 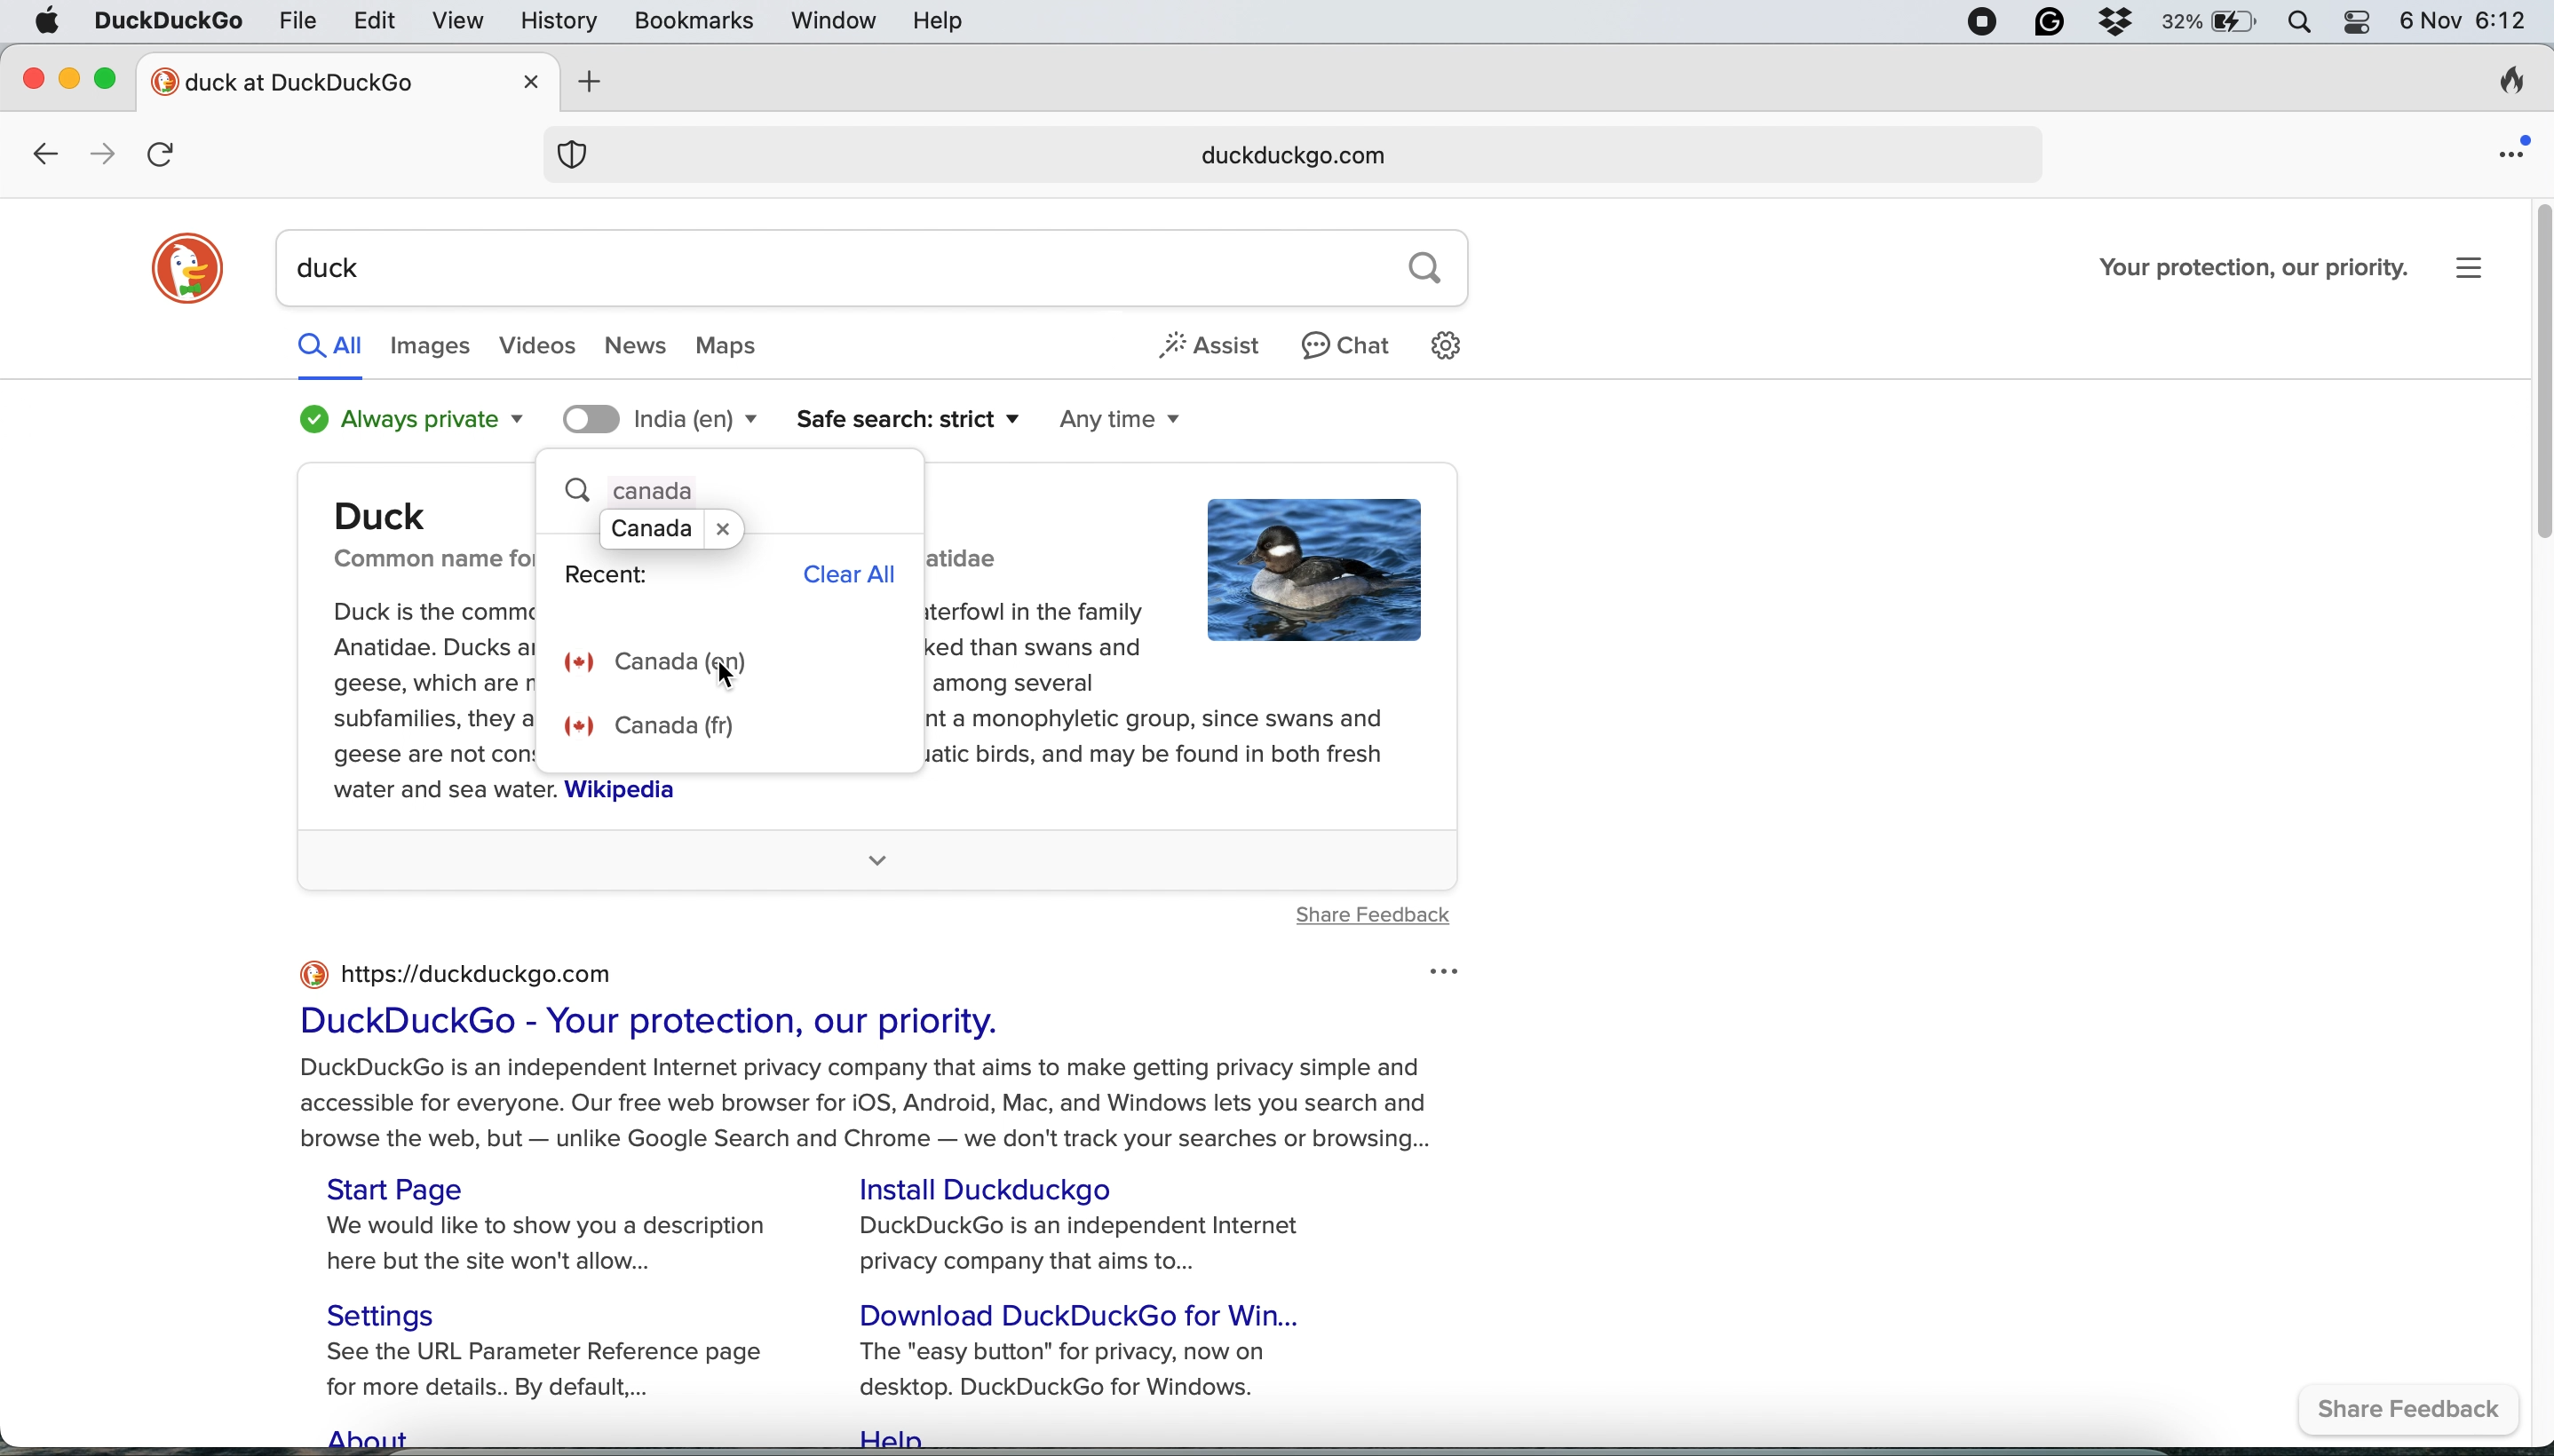 What do you see at coordinates (329, 344) in the screenshot?
I see `all` at bounding box center [329, 344].